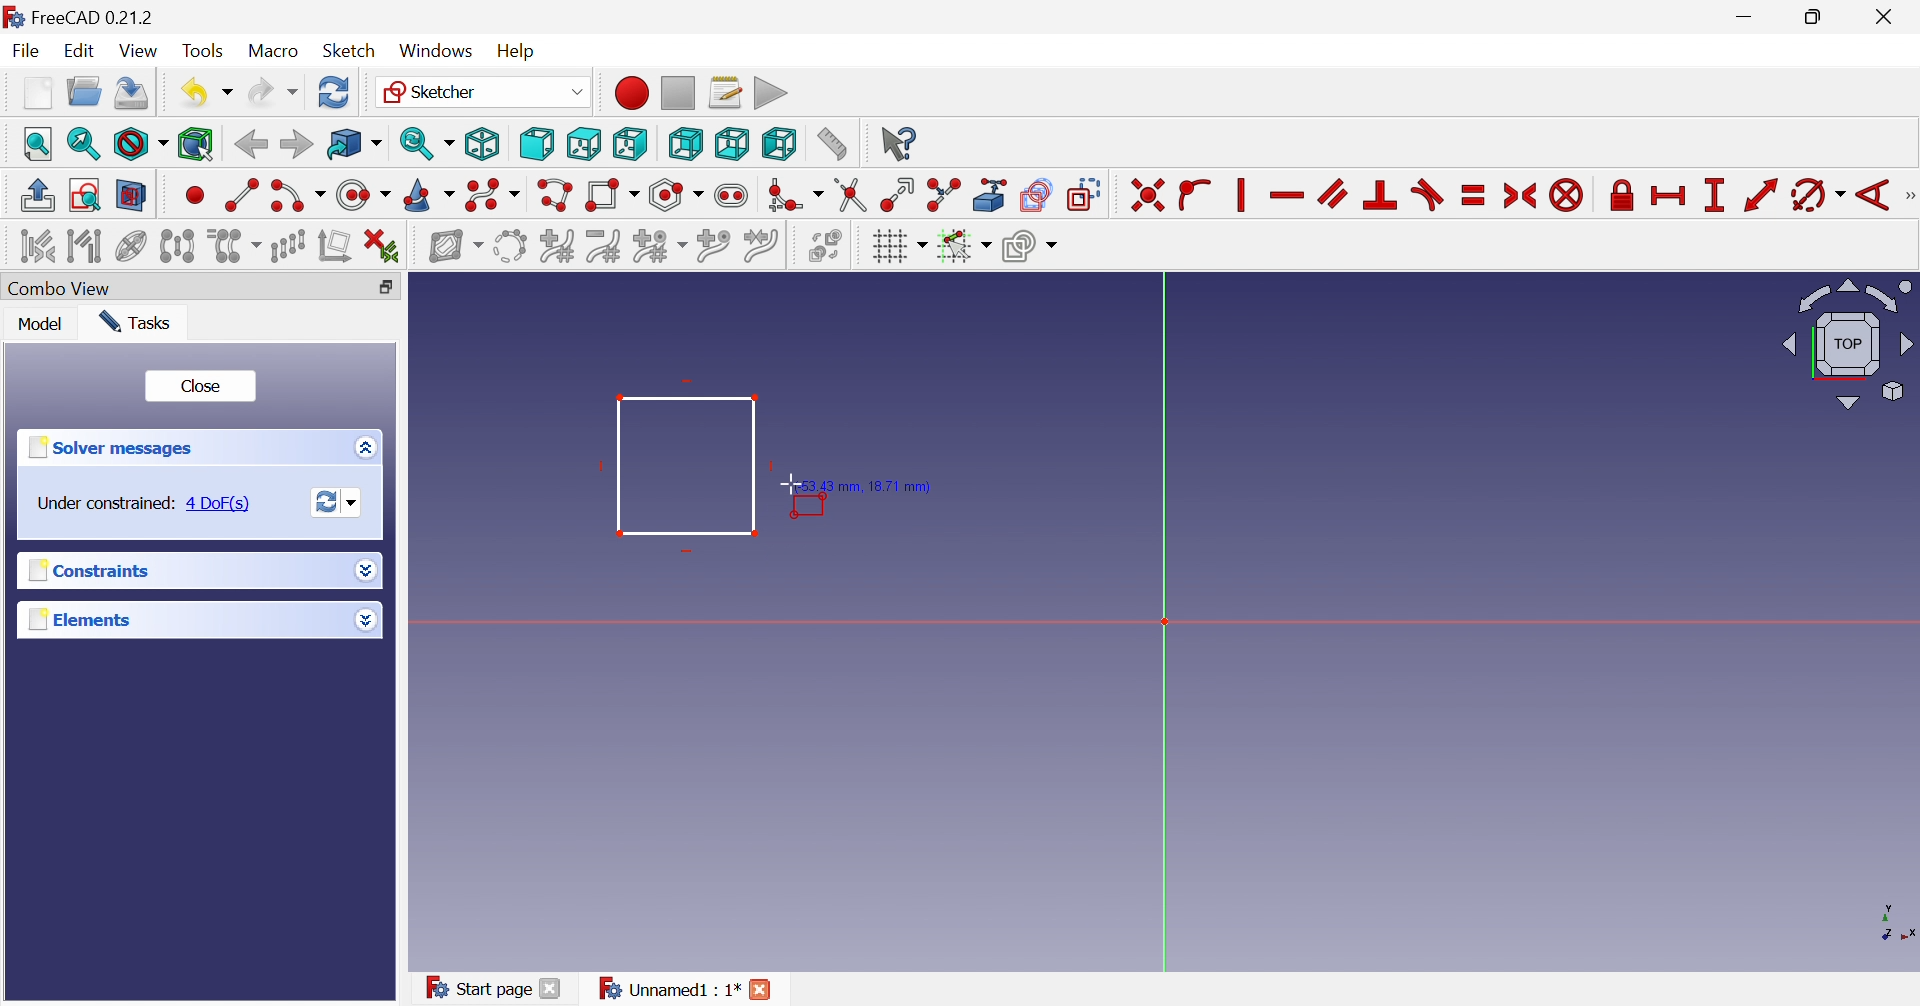 Image resolution: width=1920 pixels, height=1006 pixels. I want to click on Join curves, so click(761, 246).